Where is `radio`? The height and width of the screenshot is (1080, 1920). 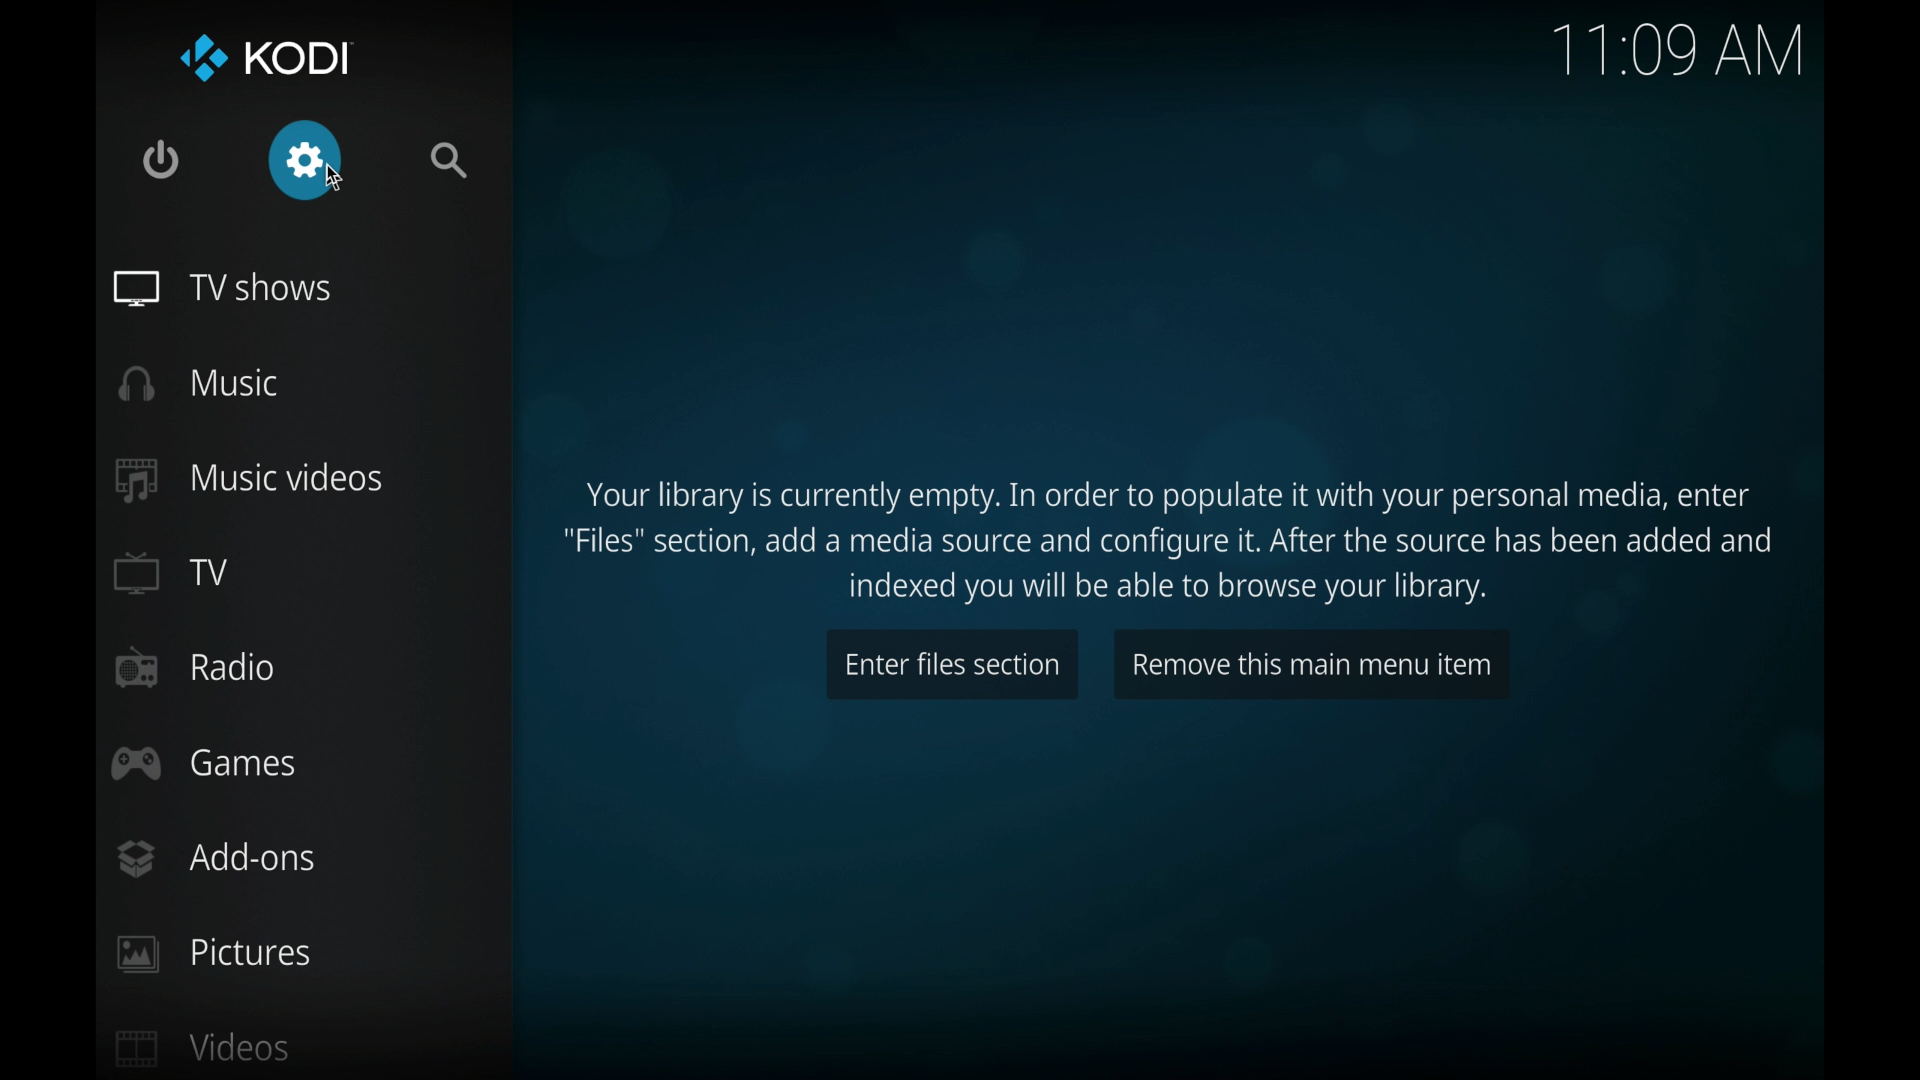
radio is located at coordinates (194, 667).